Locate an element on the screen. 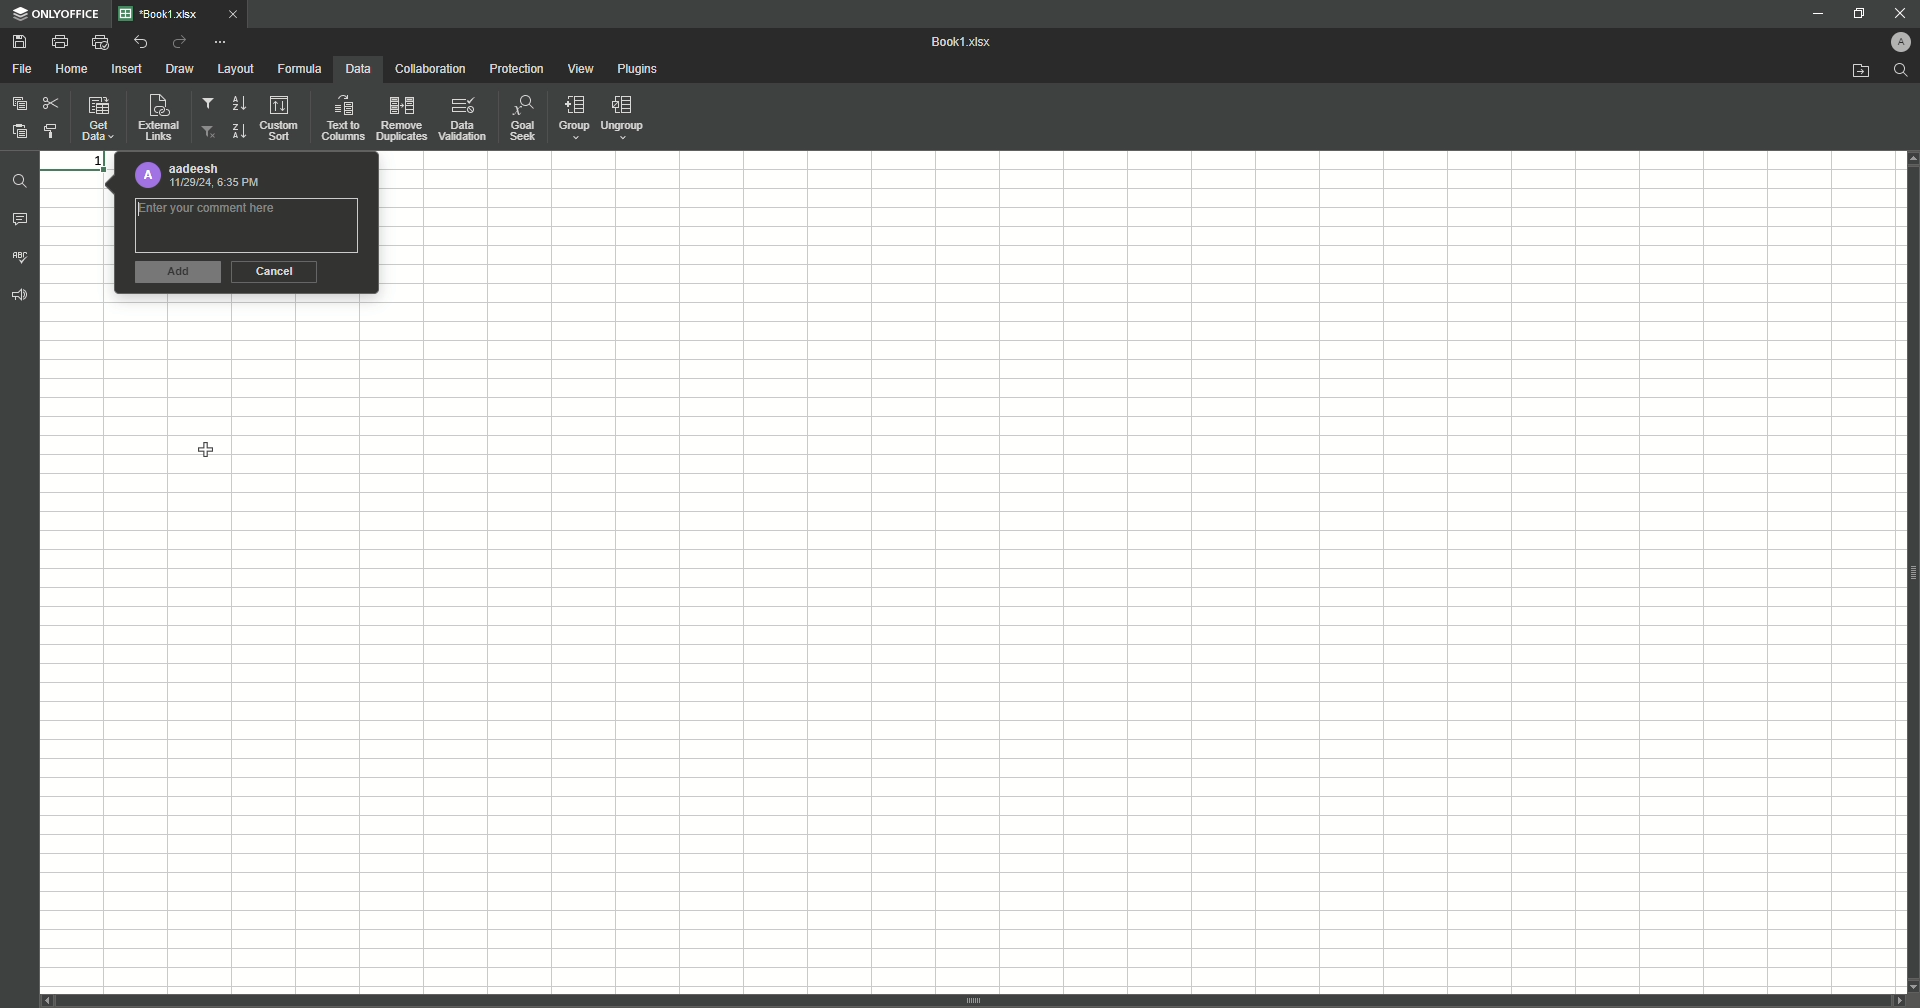 This screenshot has height=1008, width=1920. Comments is located at coordinates (21, 222).